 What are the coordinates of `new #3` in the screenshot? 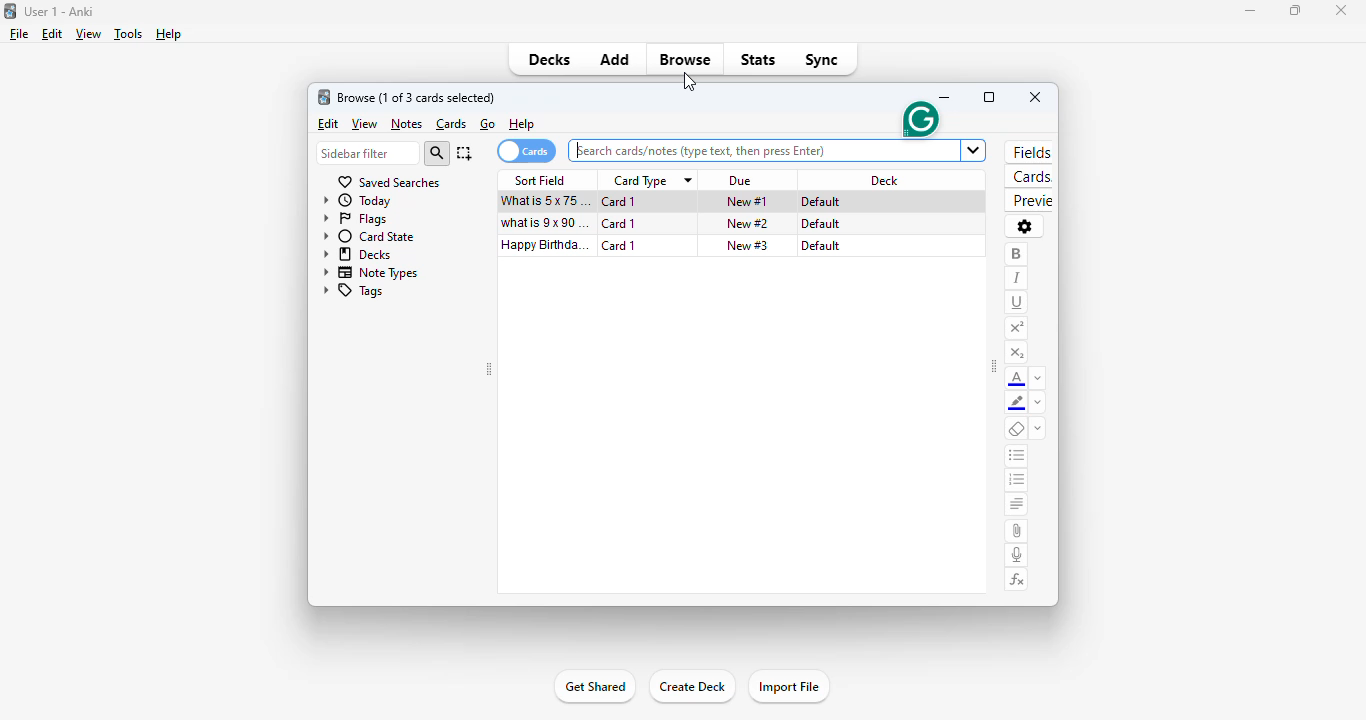 It's located at (748, 245).